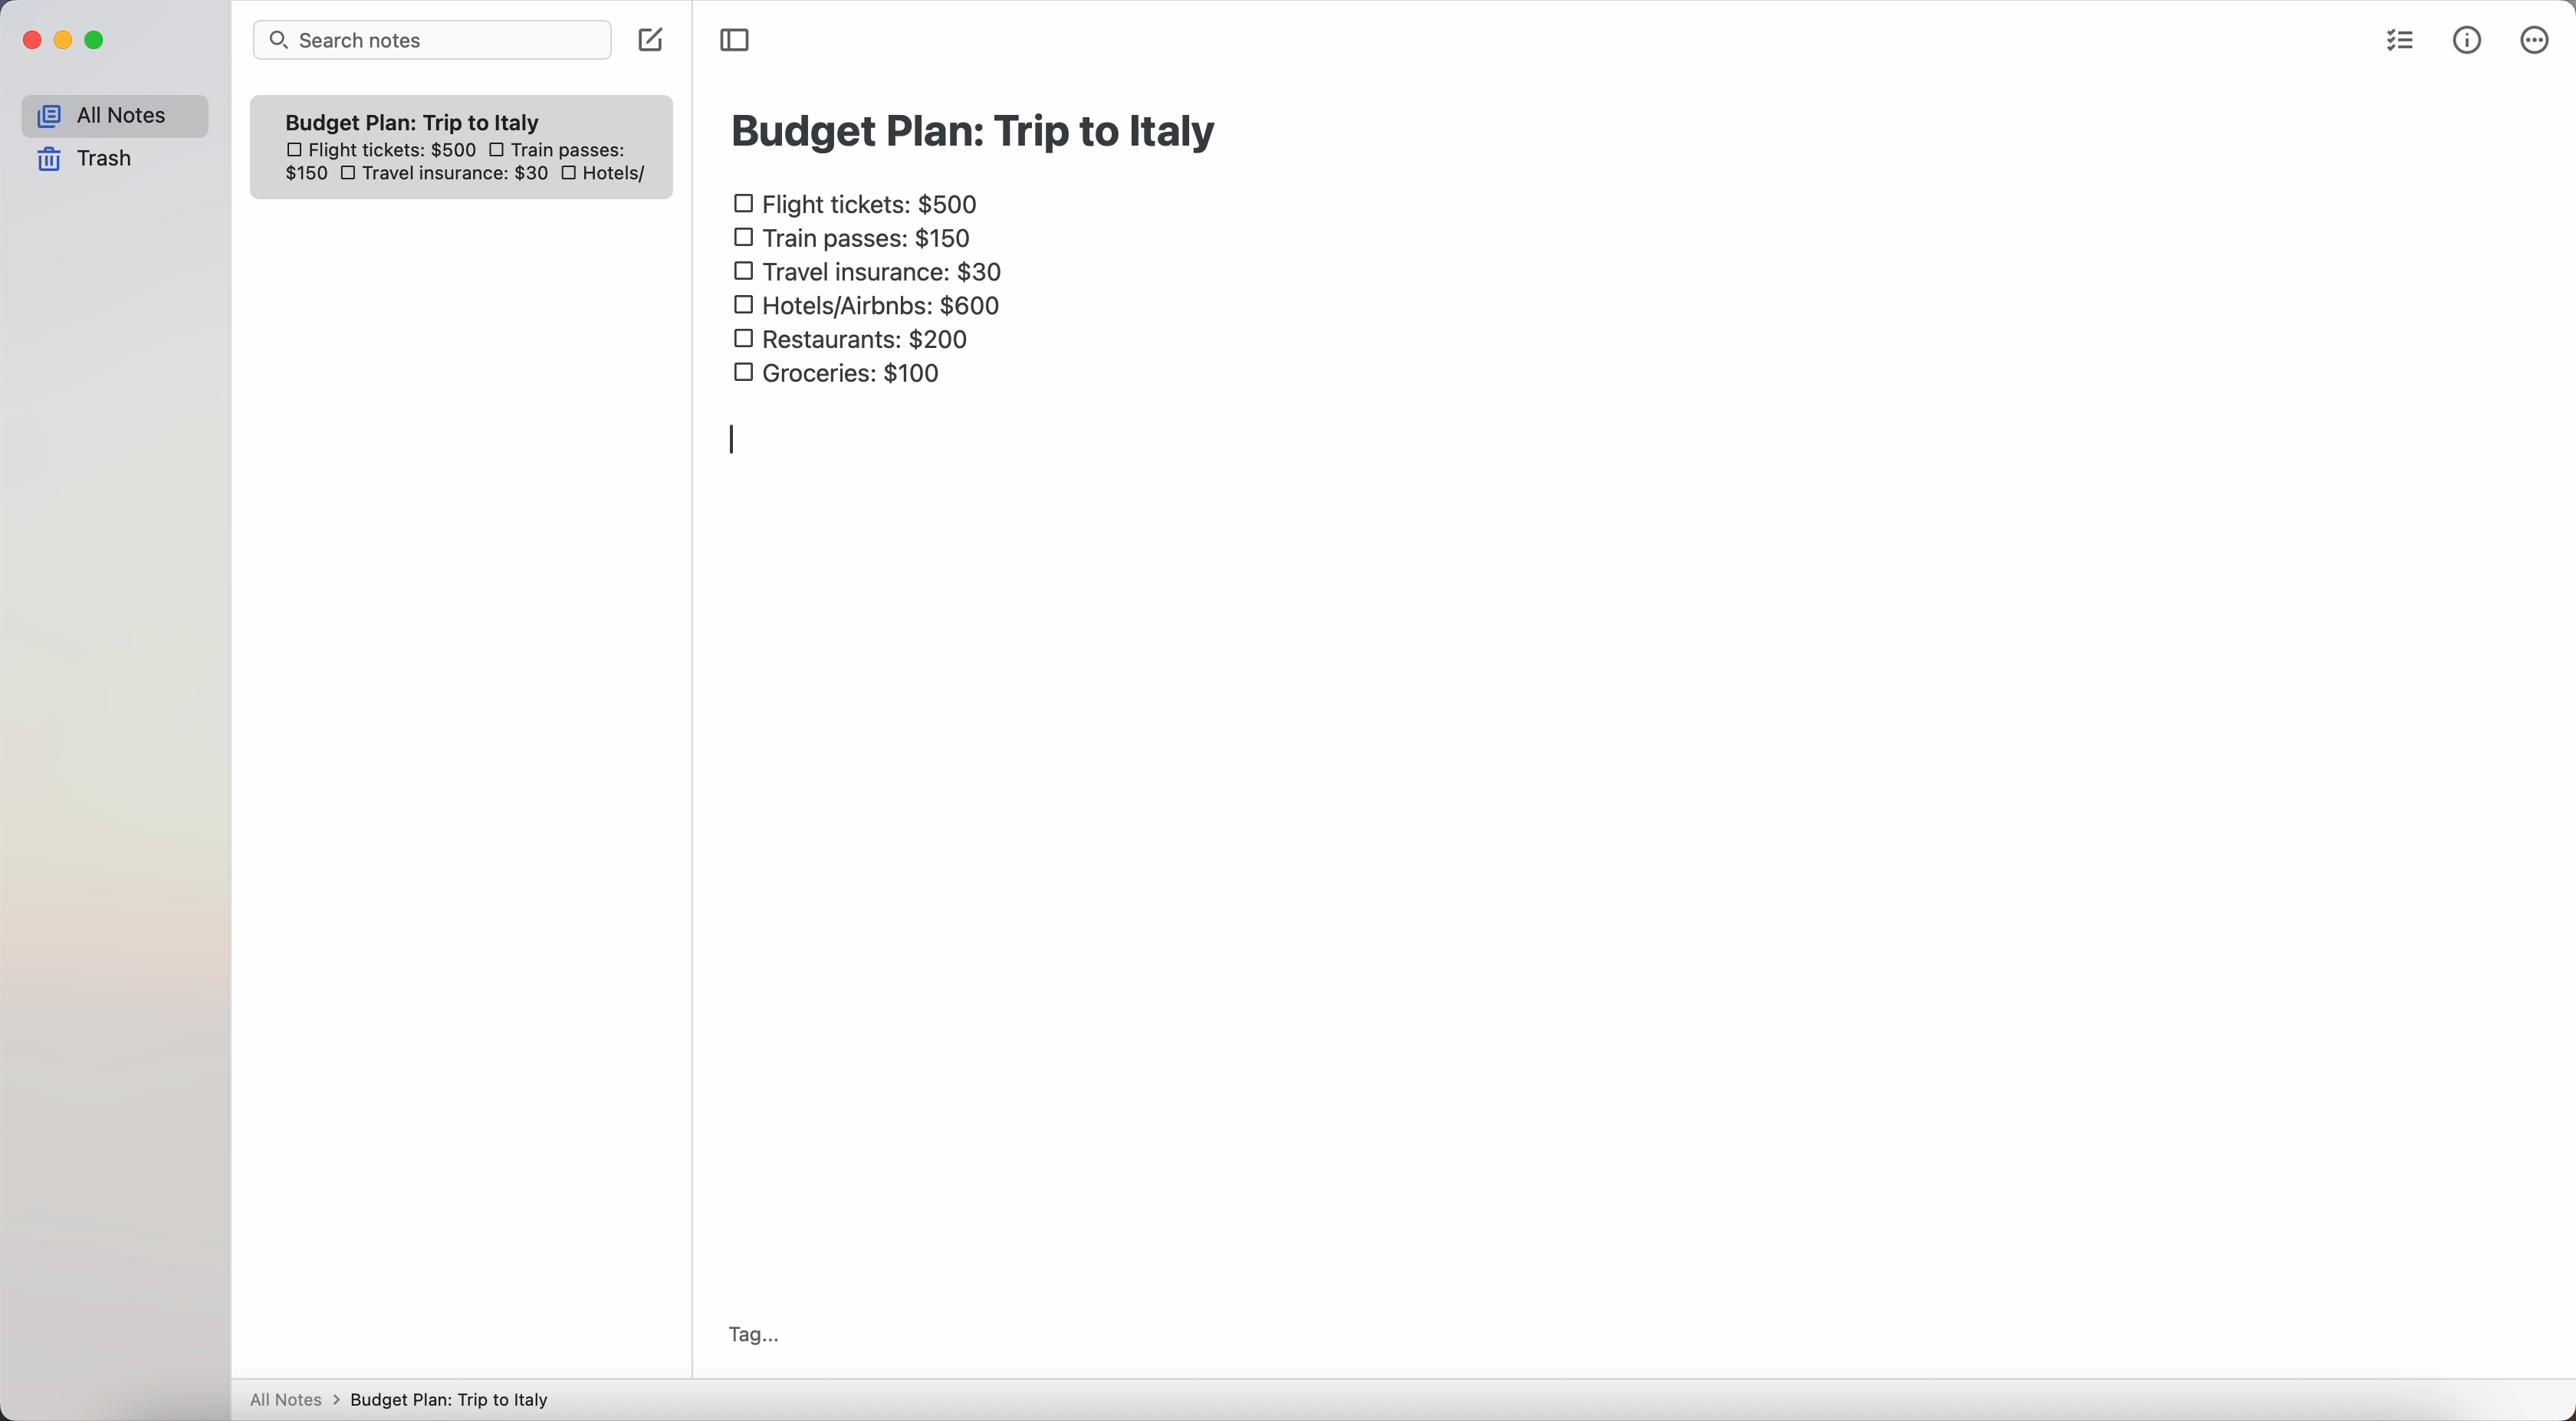 The width and height of the screenshot is (2576, 1421). I want to click on toggle sidebar, so click(736, 39).